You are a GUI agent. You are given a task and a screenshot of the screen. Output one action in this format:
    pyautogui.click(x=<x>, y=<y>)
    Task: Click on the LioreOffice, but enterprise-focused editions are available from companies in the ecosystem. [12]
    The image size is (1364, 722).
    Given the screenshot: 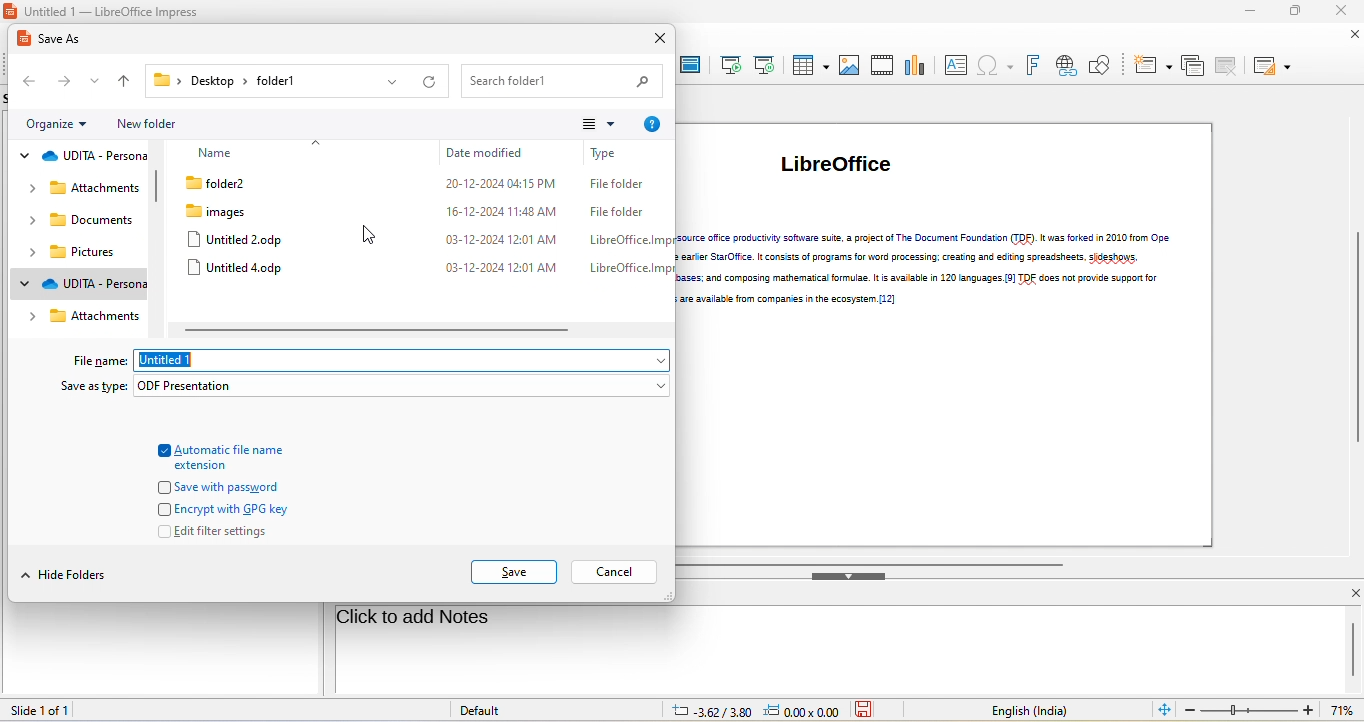 What is the action you would take?
    pyautogui.click(x=800, y=300)
    